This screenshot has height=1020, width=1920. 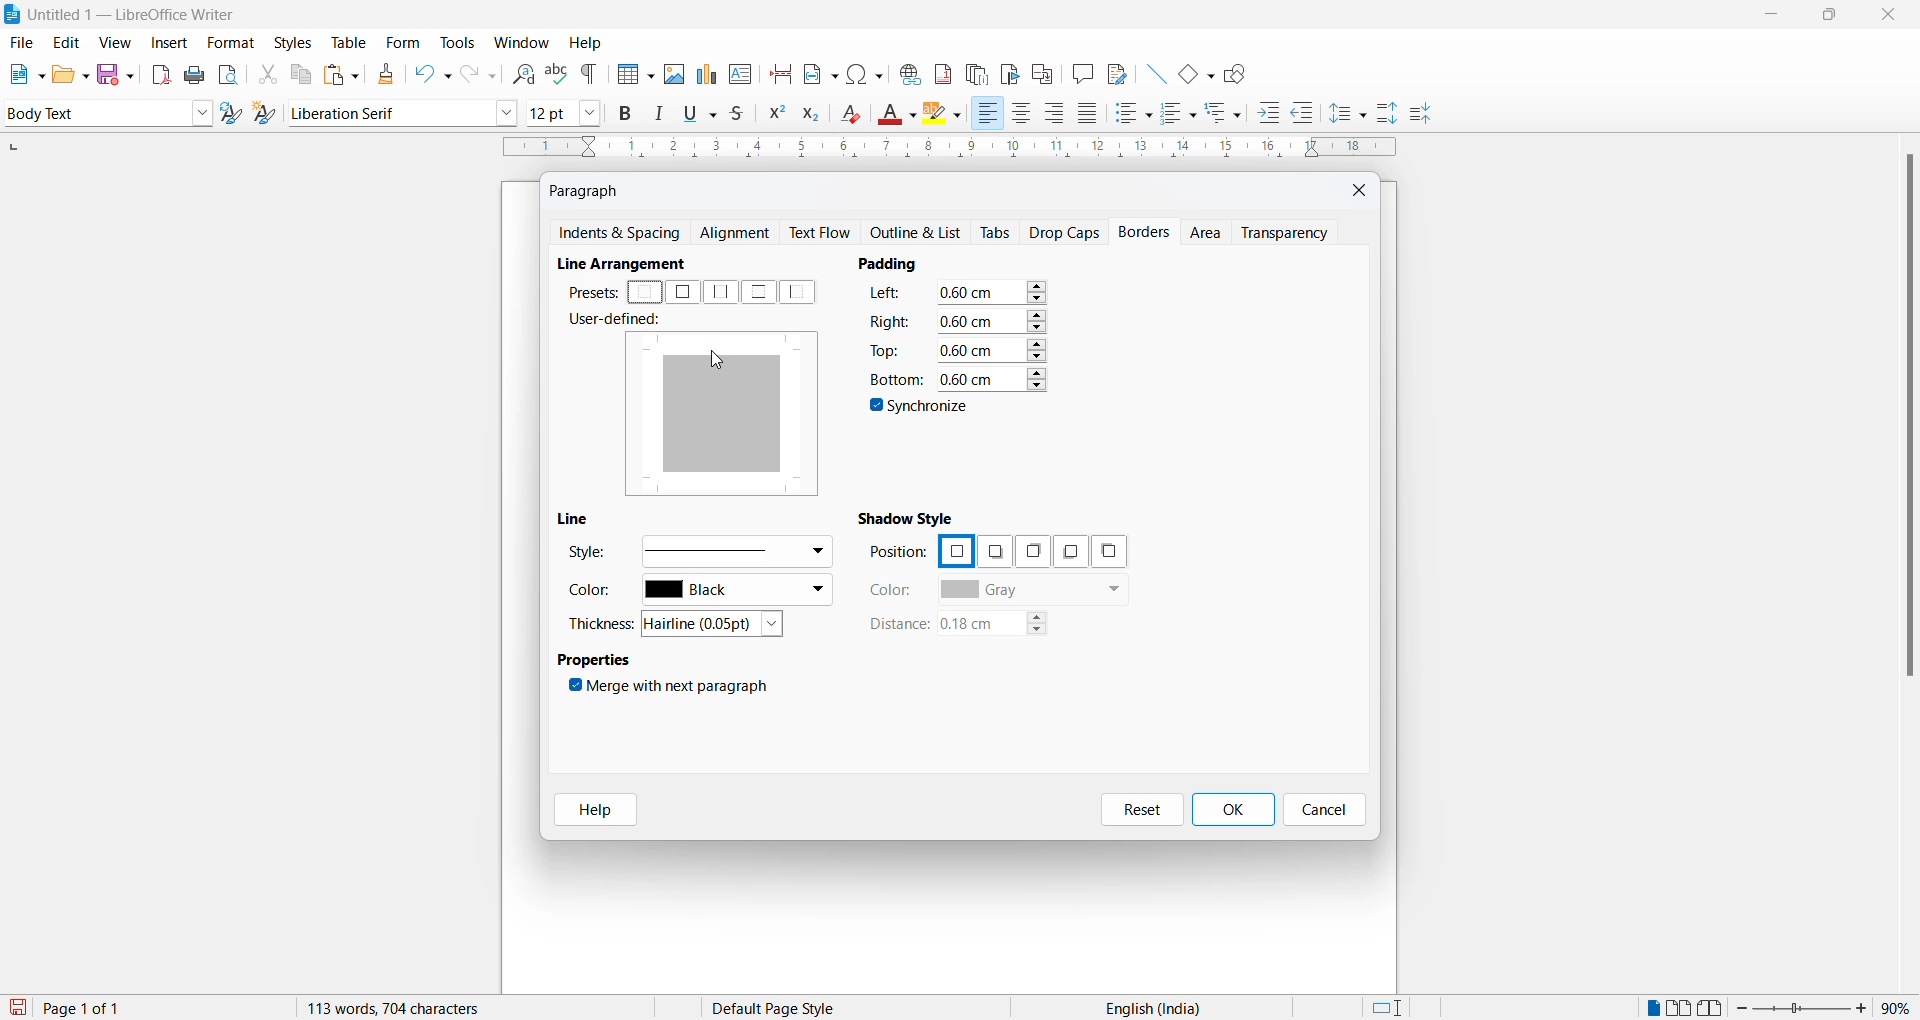 What do you see at coordinates (338, 76) in the screenshot?
I see `paste` at bounding box center [338, 76].